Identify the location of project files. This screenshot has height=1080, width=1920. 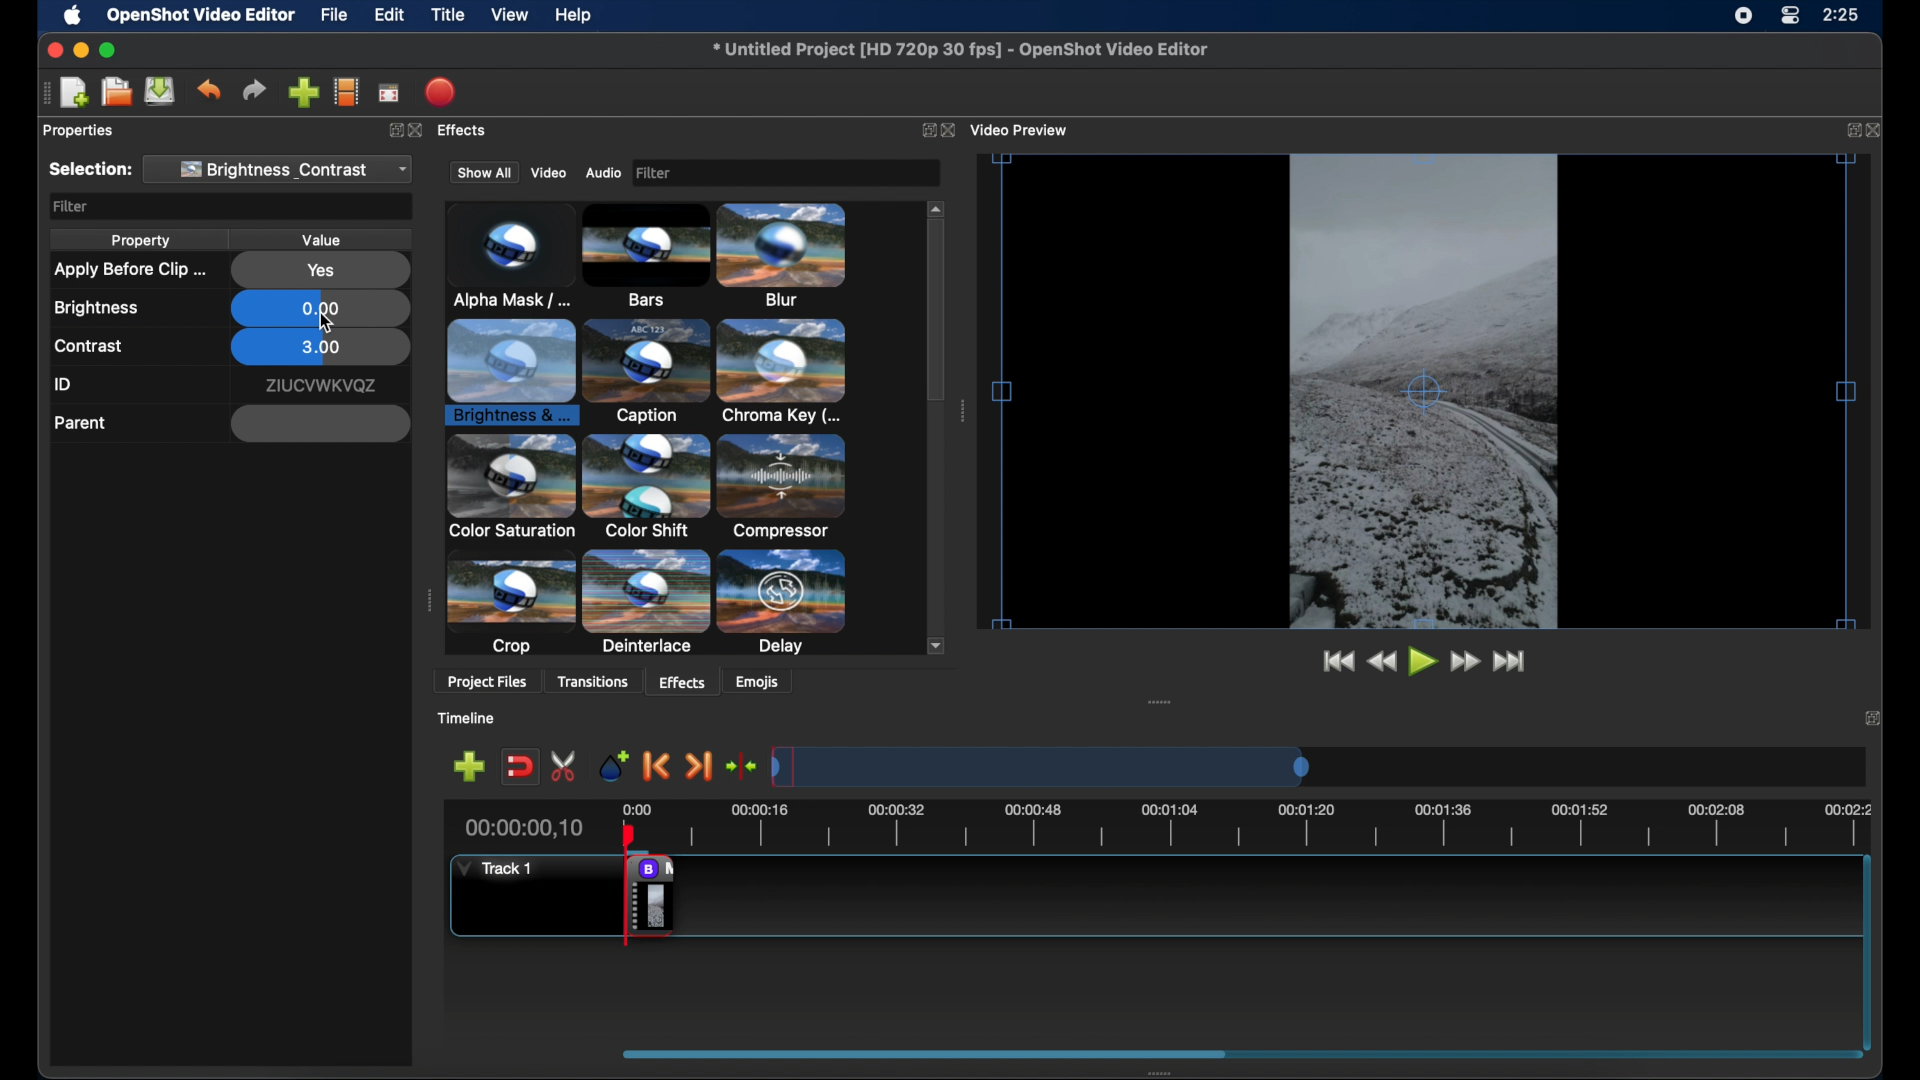
(487, 682).